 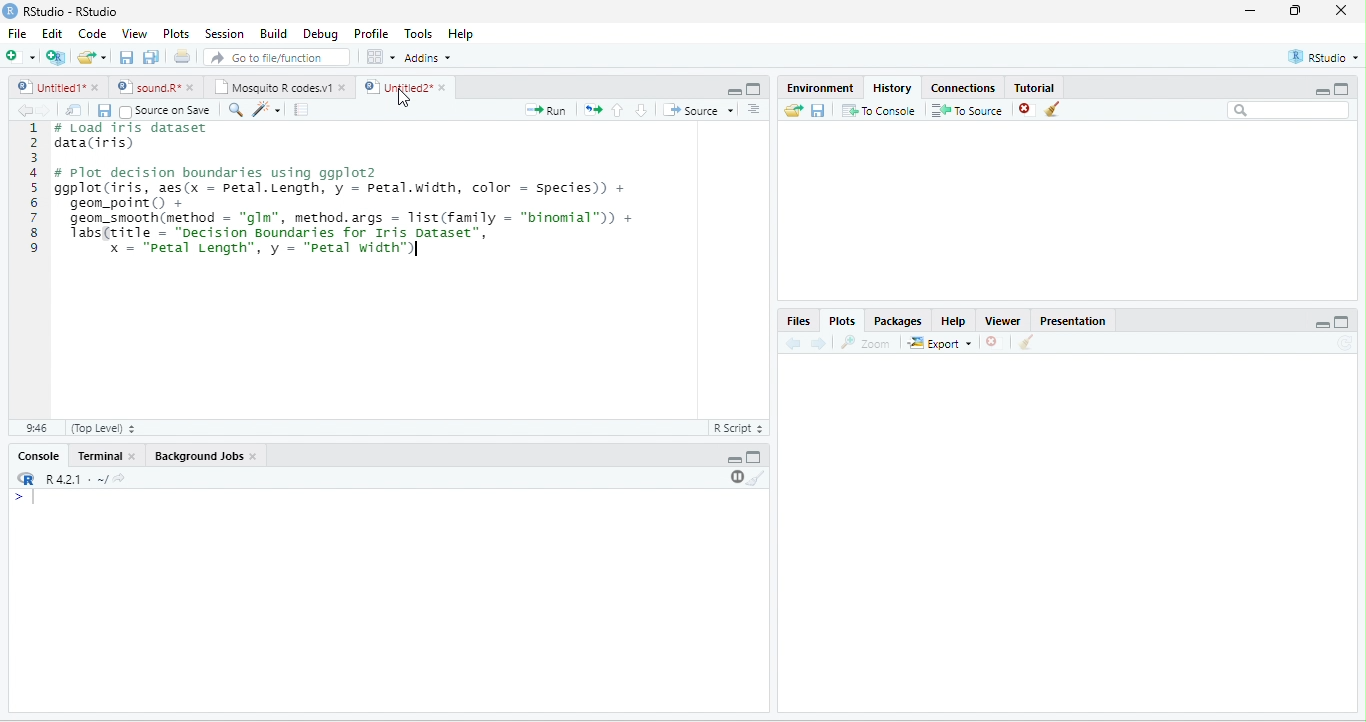 I want to click on clear, so click(x=1027, y=342).